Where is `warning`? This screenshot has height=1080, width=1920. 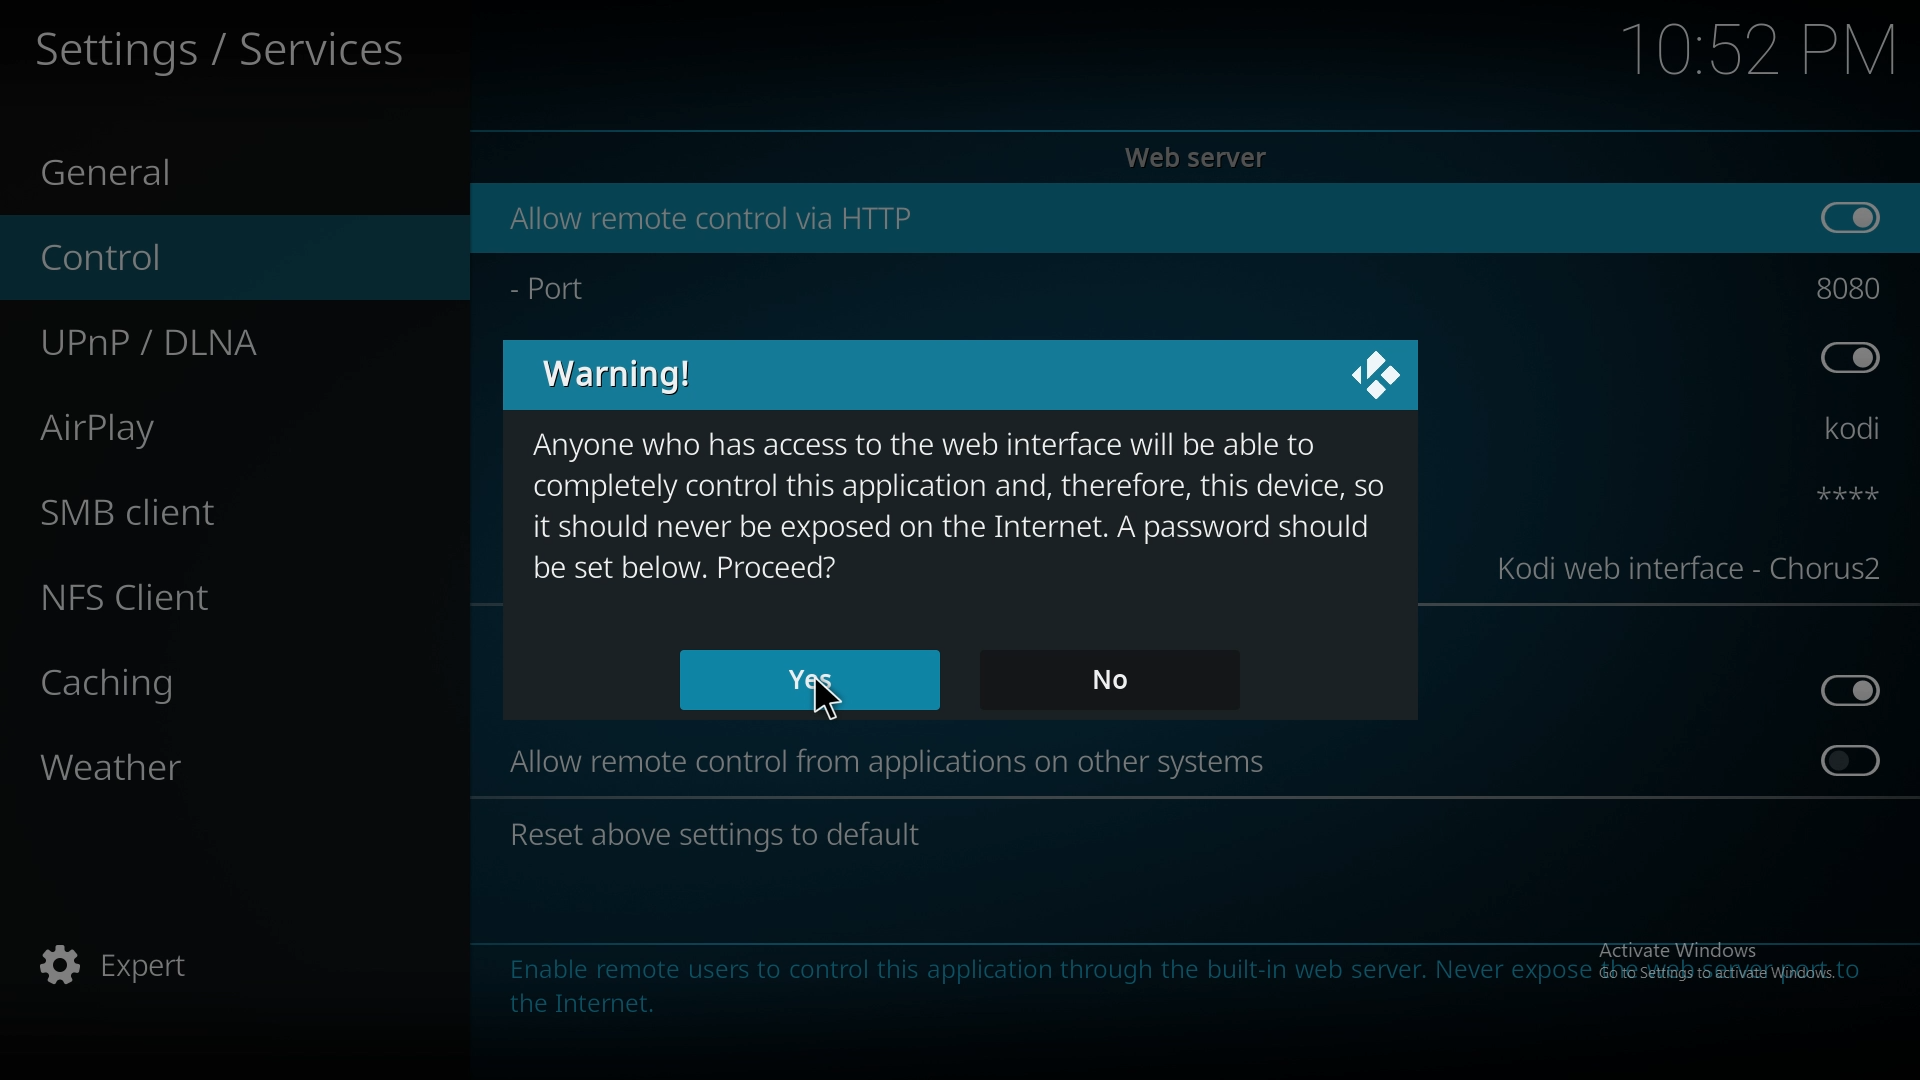 warning is located at coordinates (618, 374).